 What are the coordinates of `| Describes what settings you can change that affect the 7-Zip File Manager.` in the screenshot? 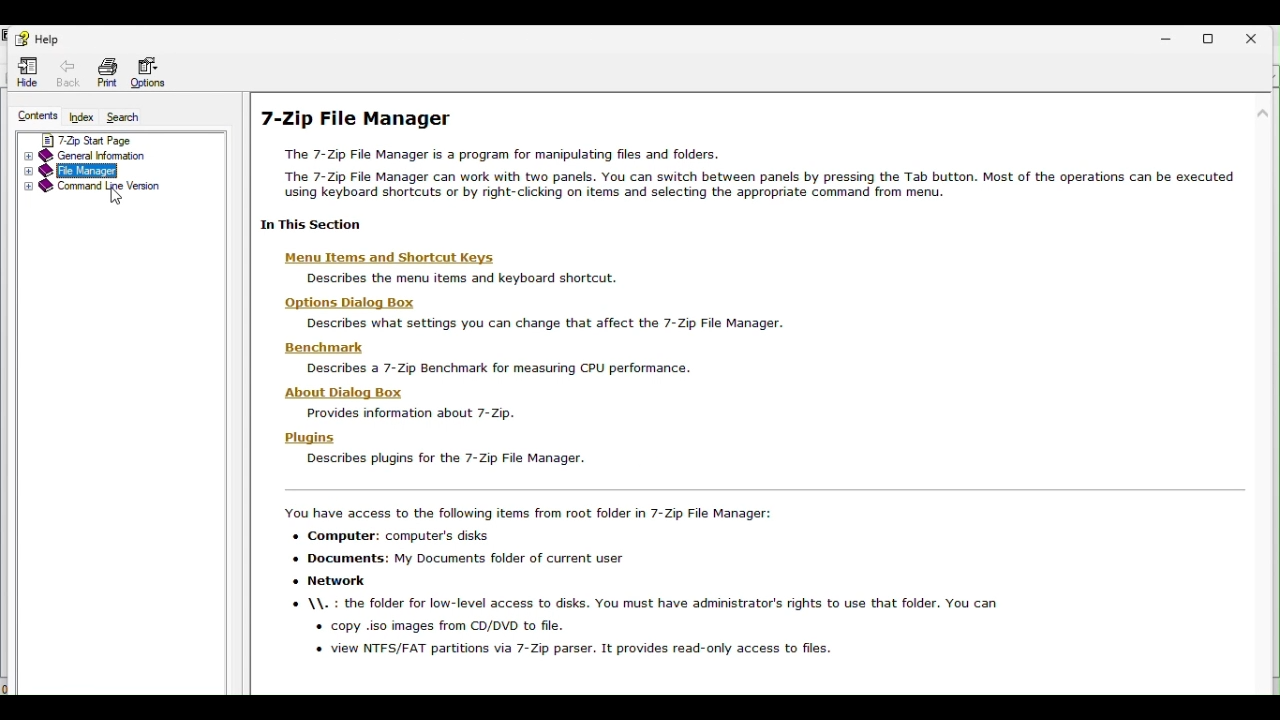 It's located at (548, 322).